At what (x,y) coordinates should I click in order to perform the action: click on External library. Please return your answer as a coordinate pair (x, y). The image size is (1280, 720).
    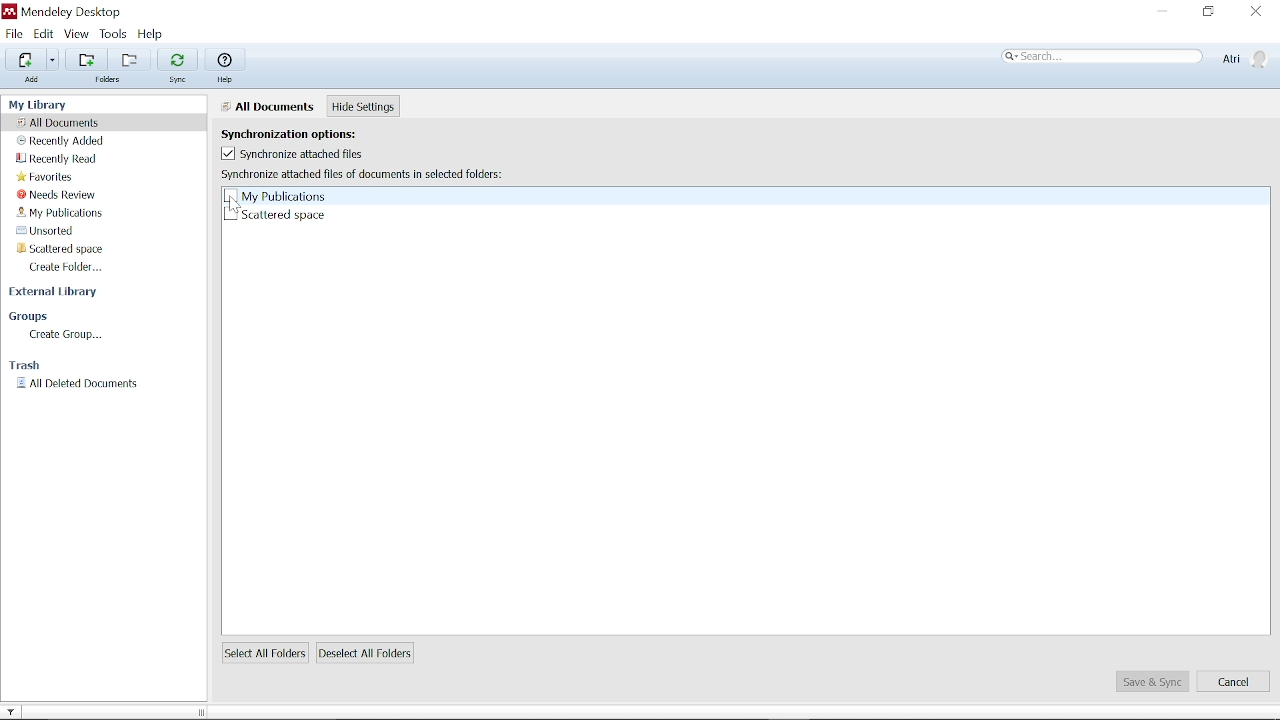
    Looking at the image, I should click on (56, 295).